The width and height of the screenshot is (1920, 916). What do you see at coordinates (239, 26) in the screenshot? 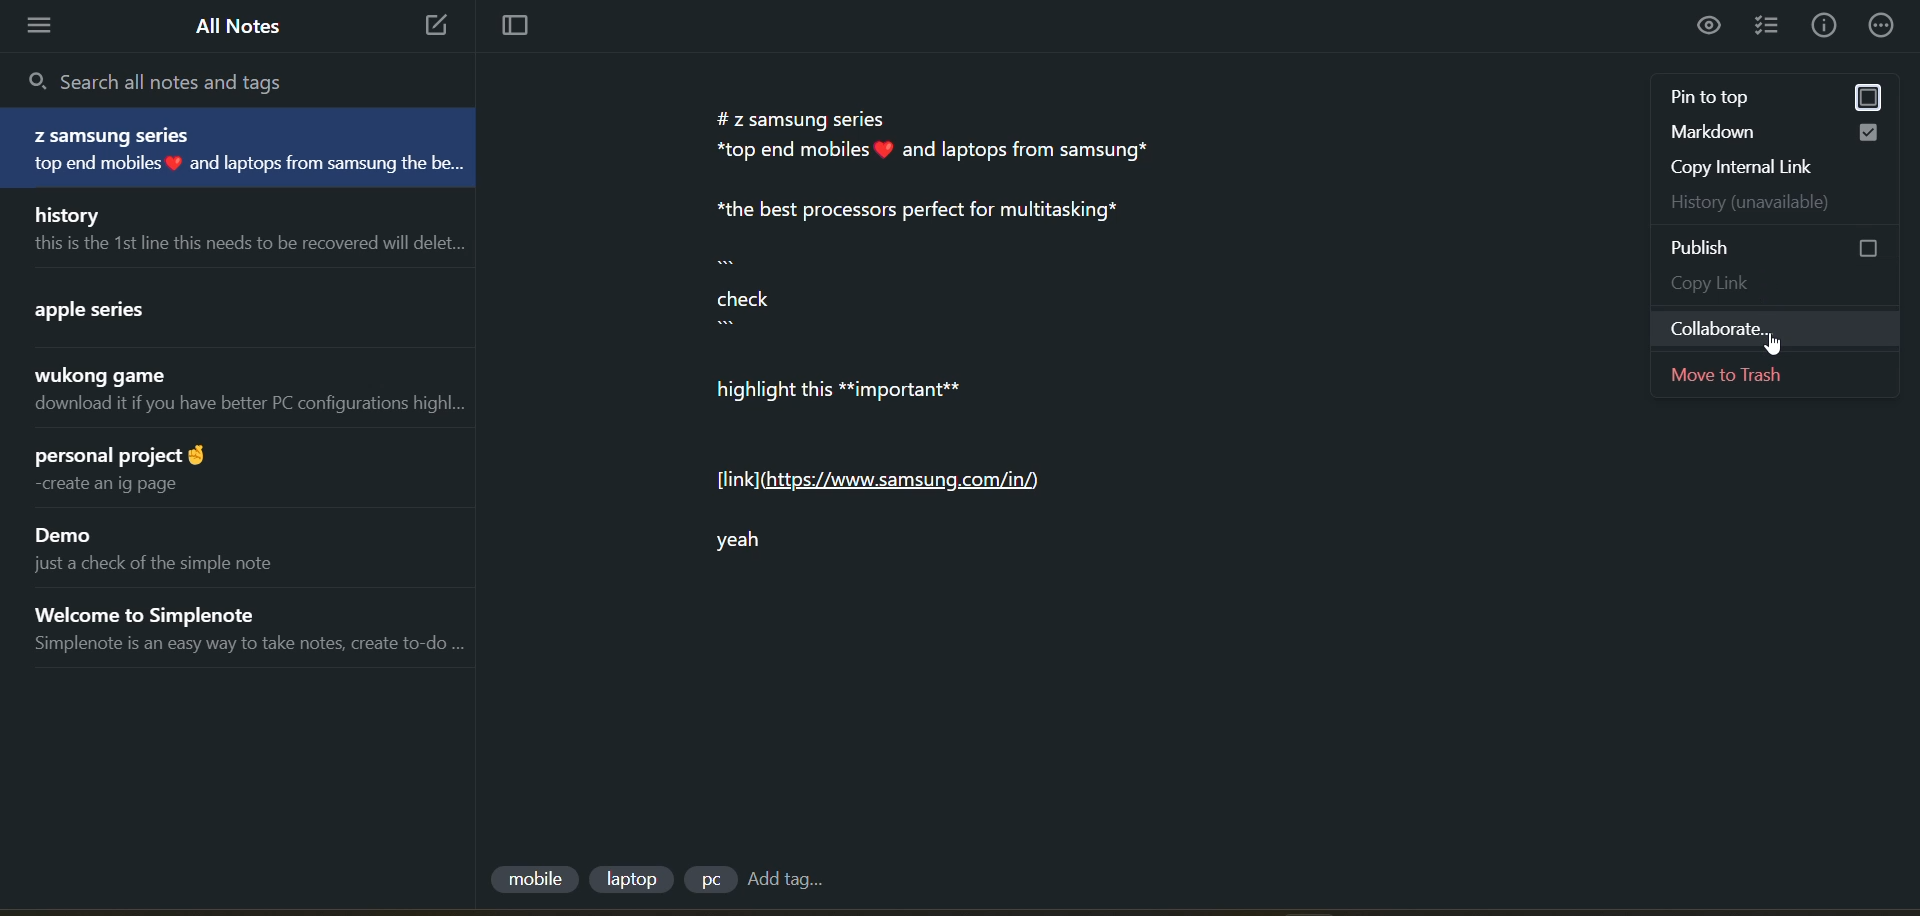
I see `all notes` at bounding box center [239, 26].